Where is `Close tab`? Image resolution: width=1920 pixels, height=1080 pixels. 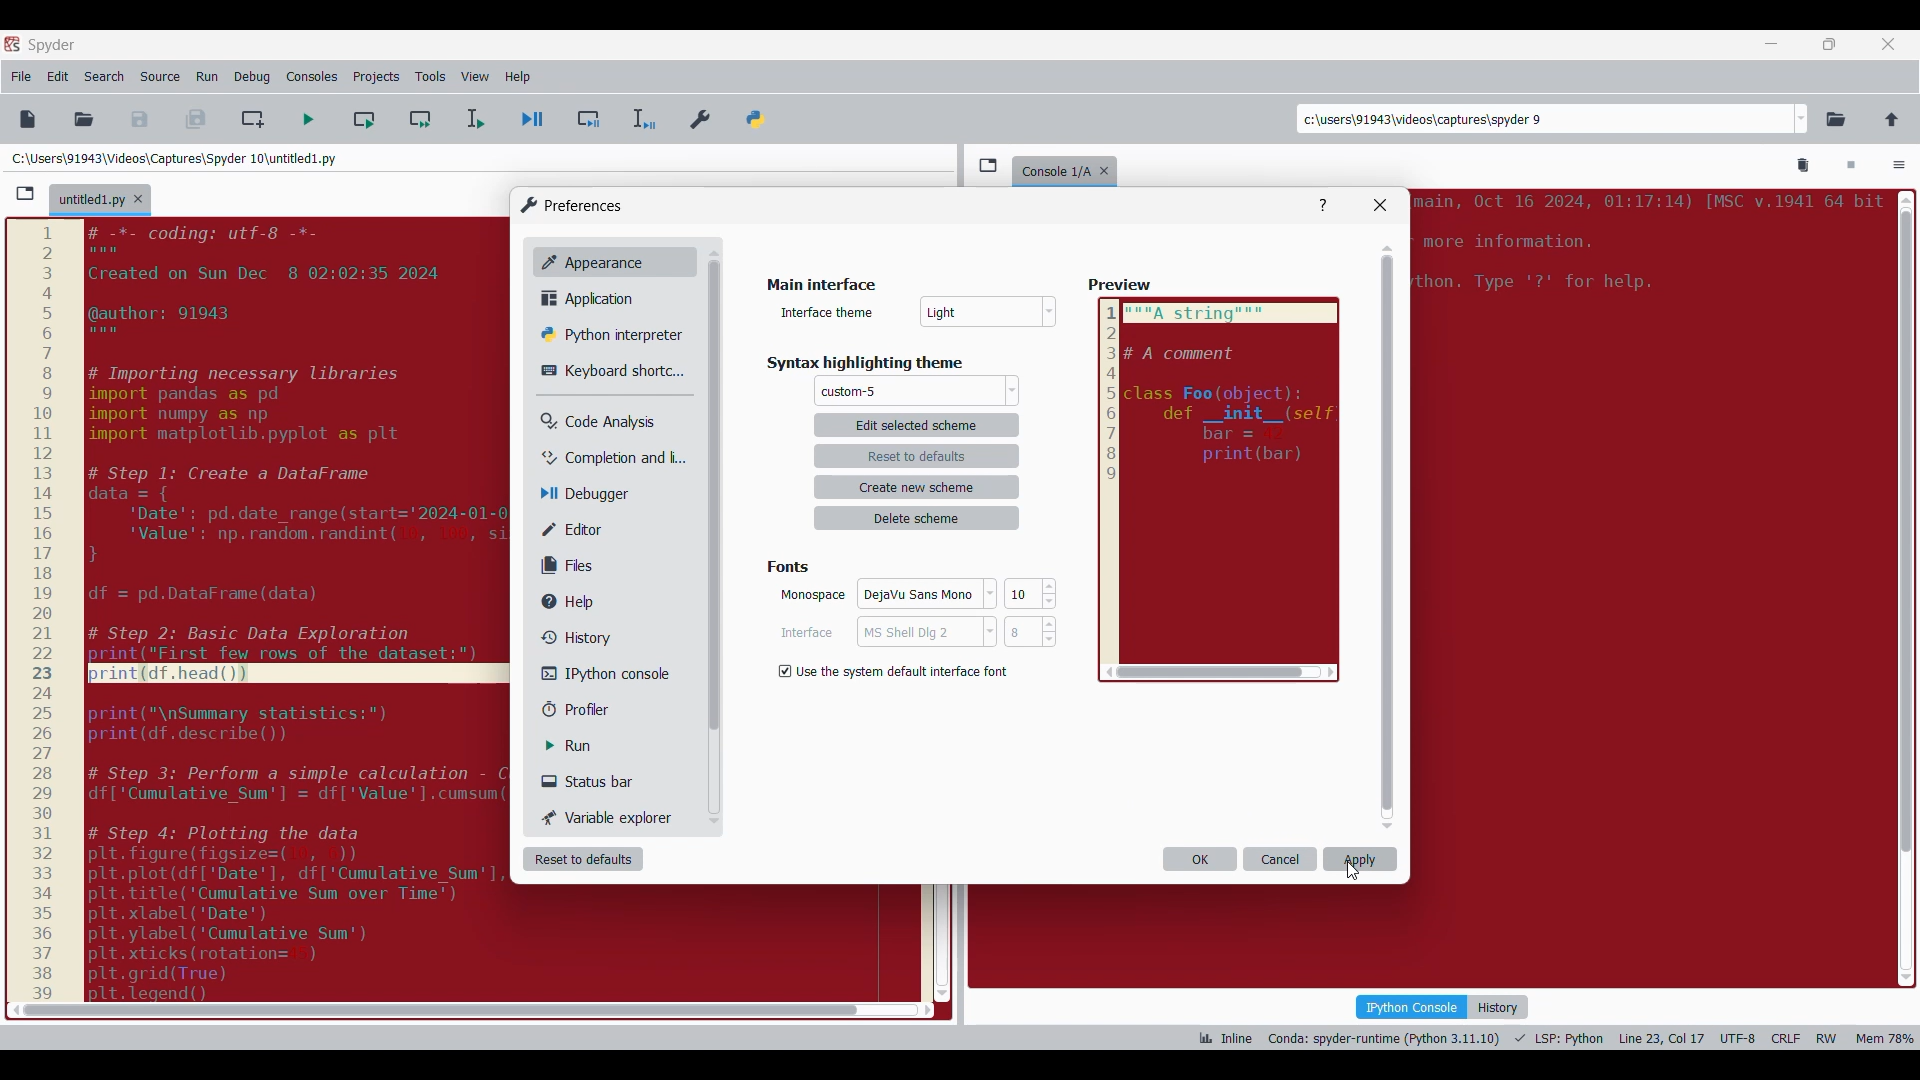 Close tab is located at coordinates (1109, 167).